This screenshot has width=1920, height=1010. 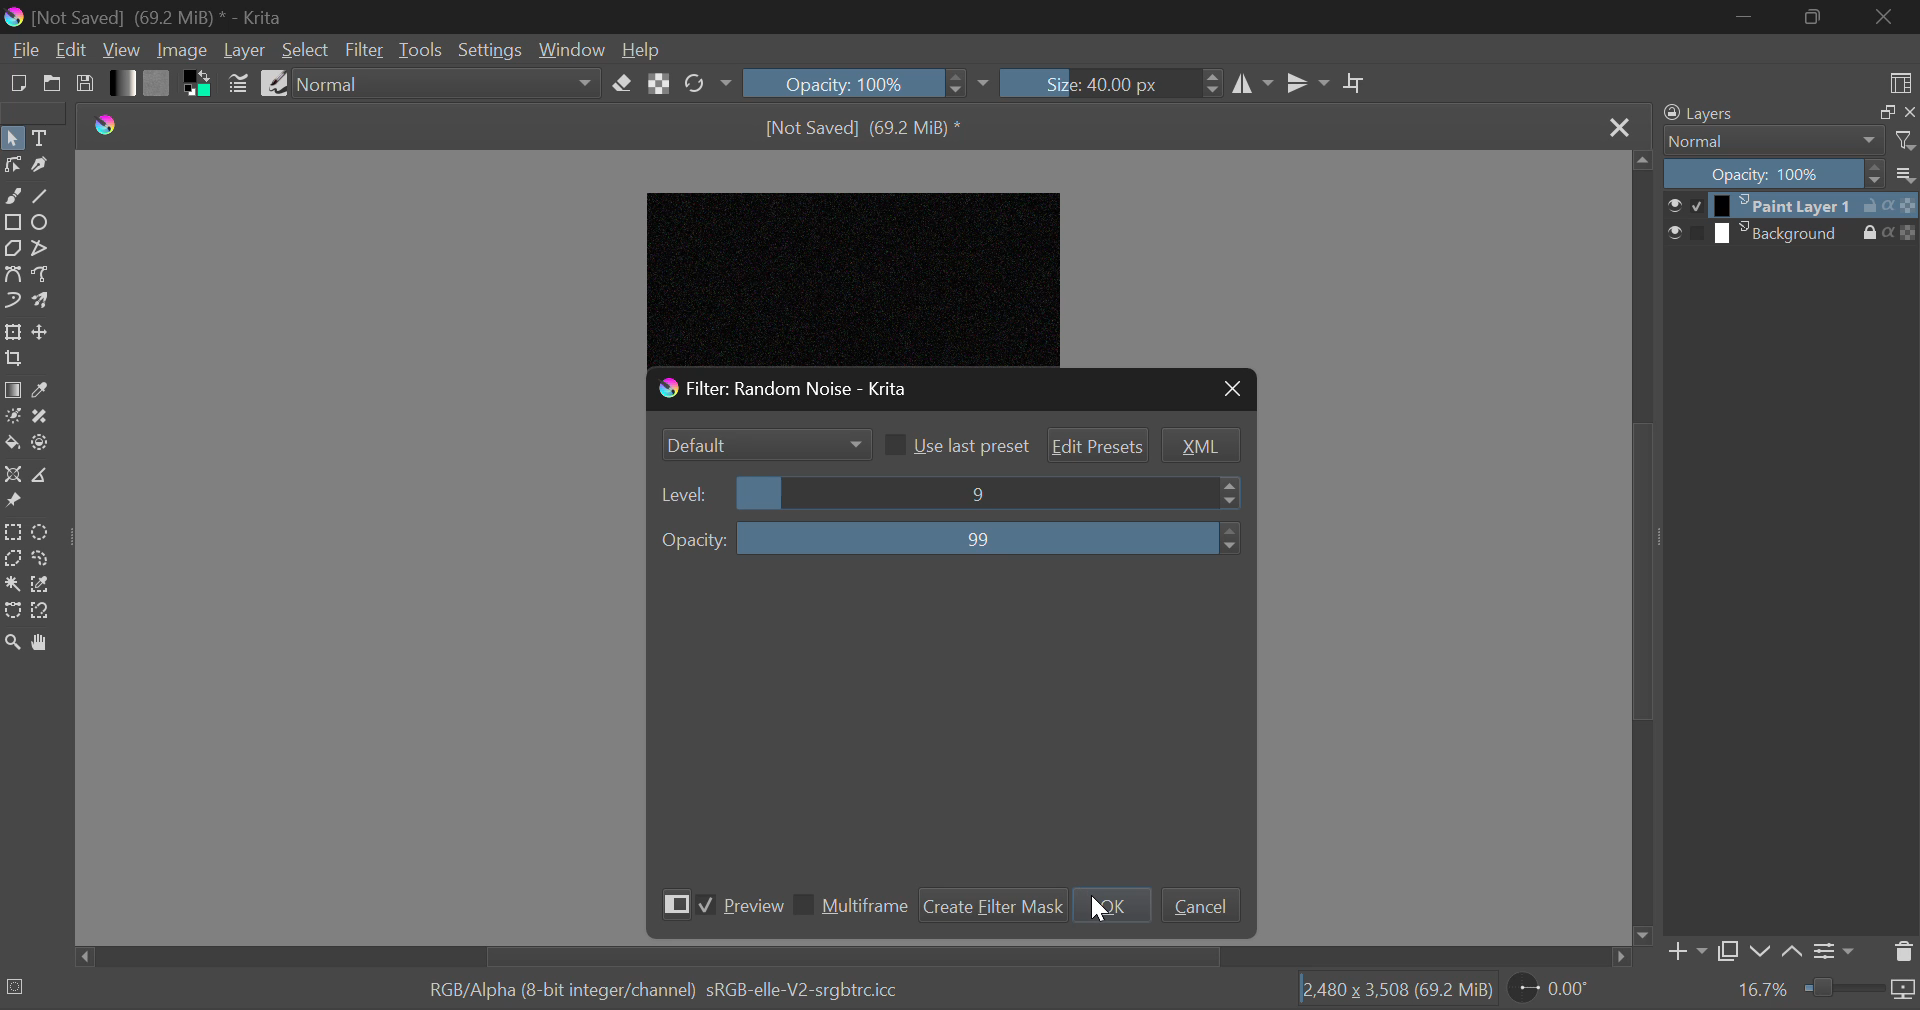 What do you see at coordinates (851, 957) in the screenshot?
I see `Scroll Bar` at bounding box center [851, 957].